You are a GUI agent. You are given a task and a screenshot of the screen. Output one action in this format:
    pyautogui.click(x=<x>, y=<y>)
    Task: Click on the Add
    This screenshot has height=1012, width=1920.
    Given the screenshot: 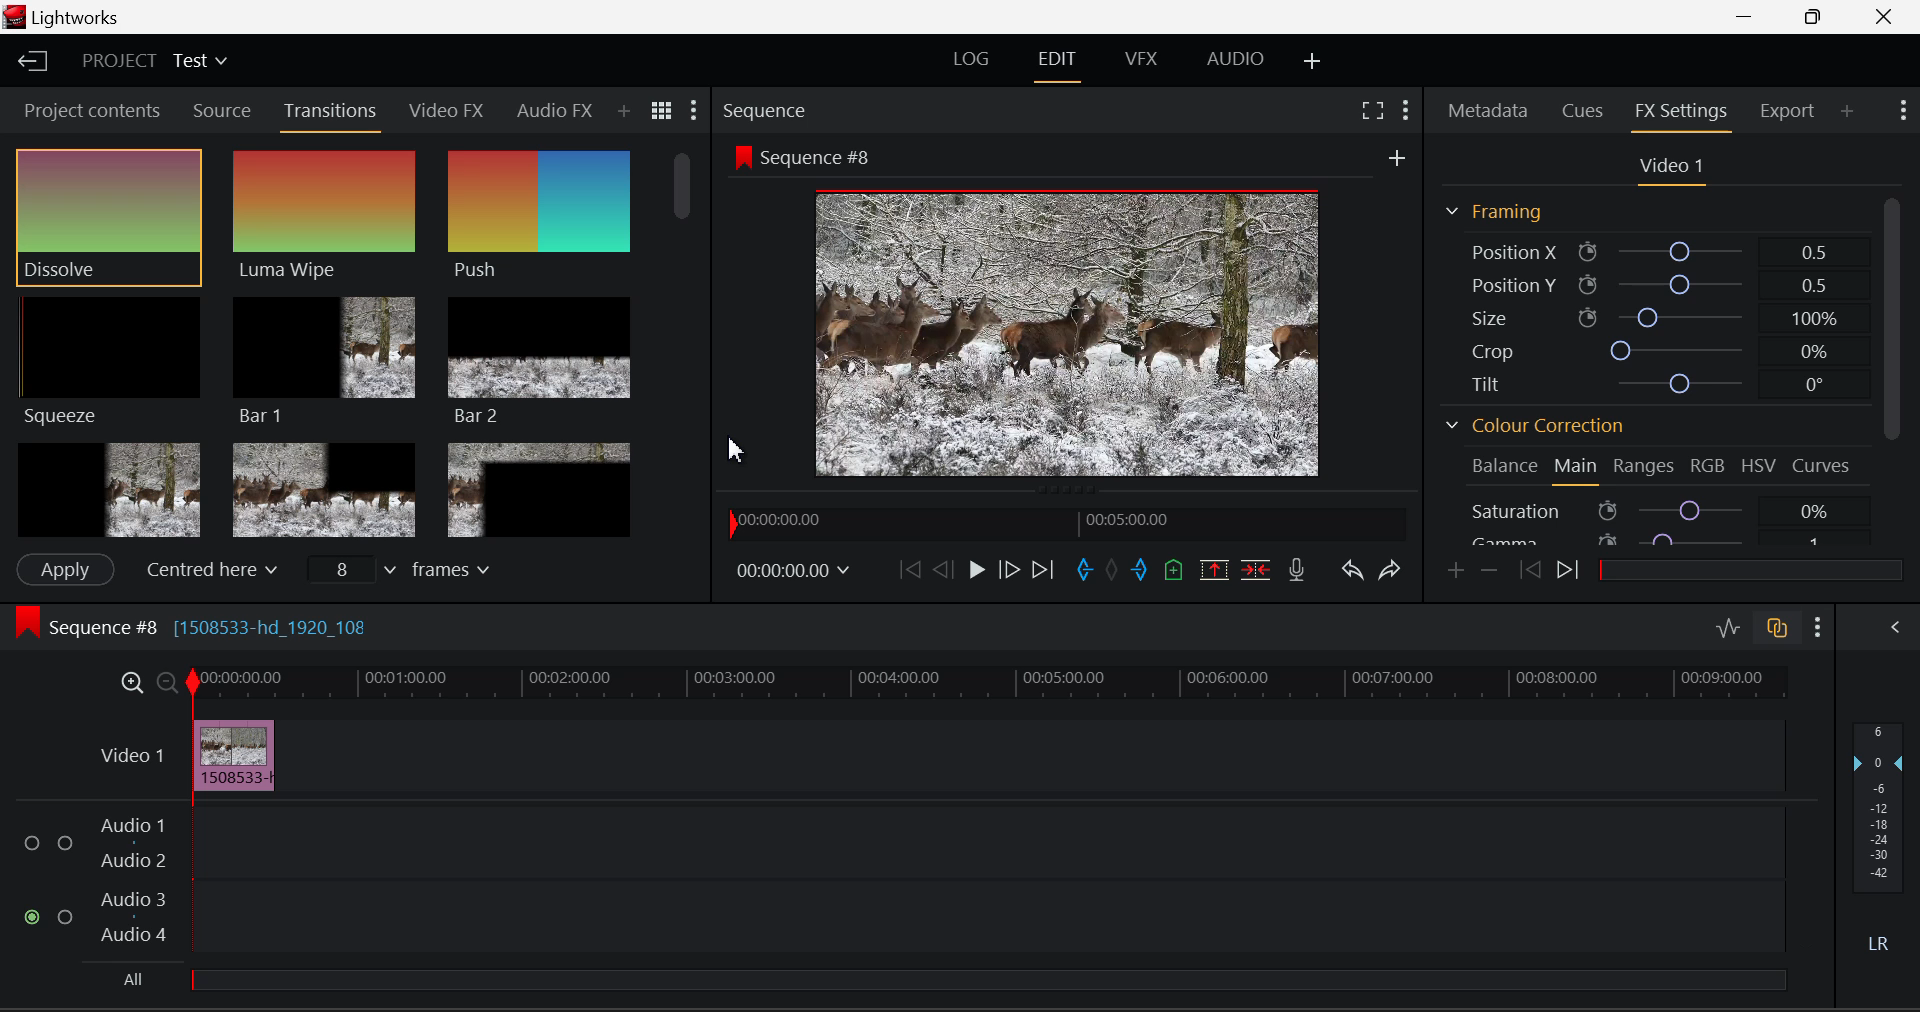 What is the action you would take?
    pyautogui.click(x=1403, y=159)
    